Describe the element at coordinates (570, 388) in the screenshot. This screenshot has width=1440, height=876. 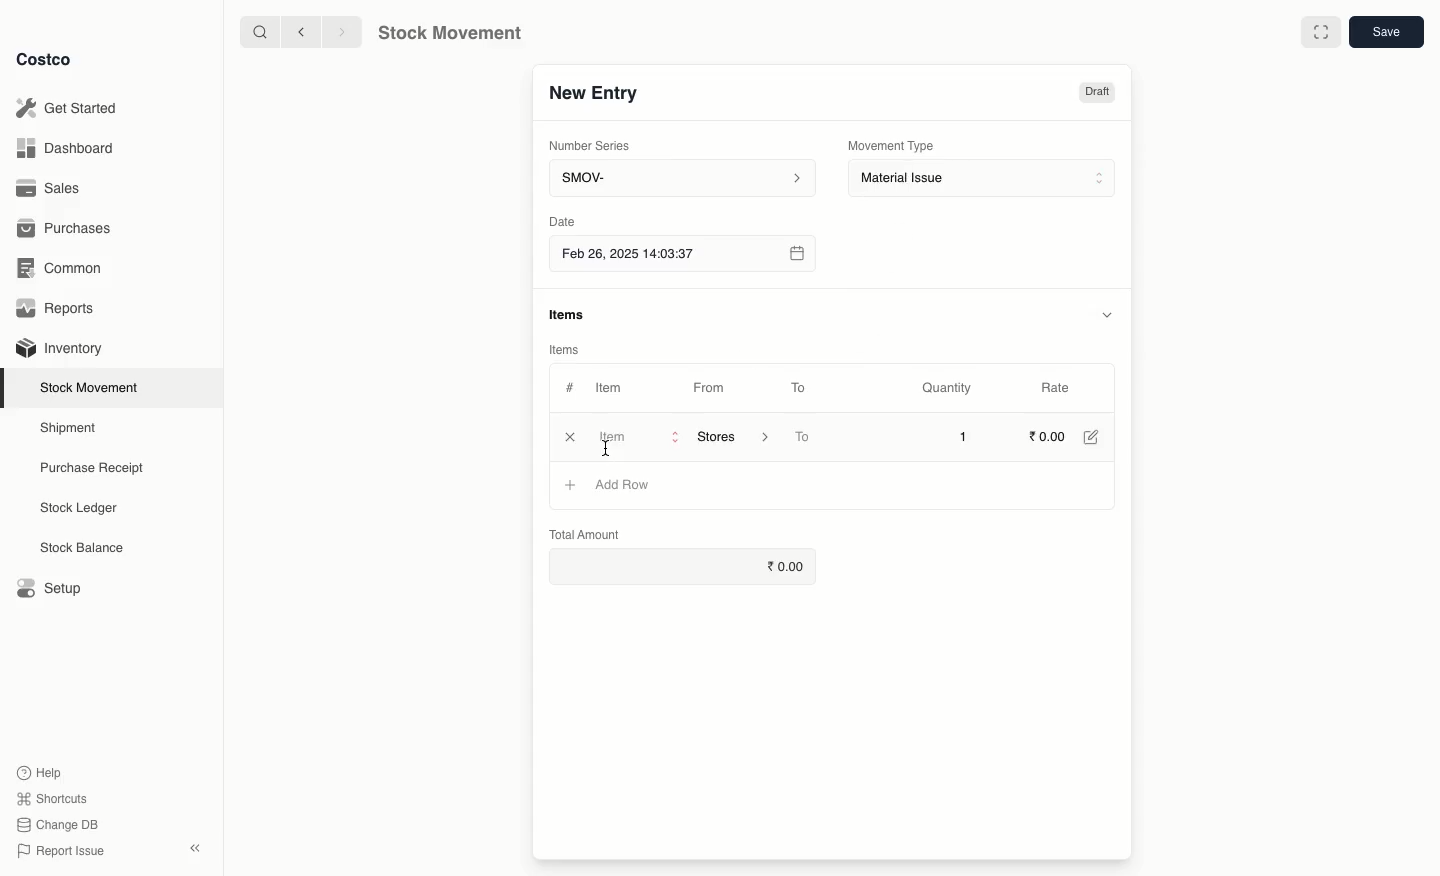
I see `#` at that location.